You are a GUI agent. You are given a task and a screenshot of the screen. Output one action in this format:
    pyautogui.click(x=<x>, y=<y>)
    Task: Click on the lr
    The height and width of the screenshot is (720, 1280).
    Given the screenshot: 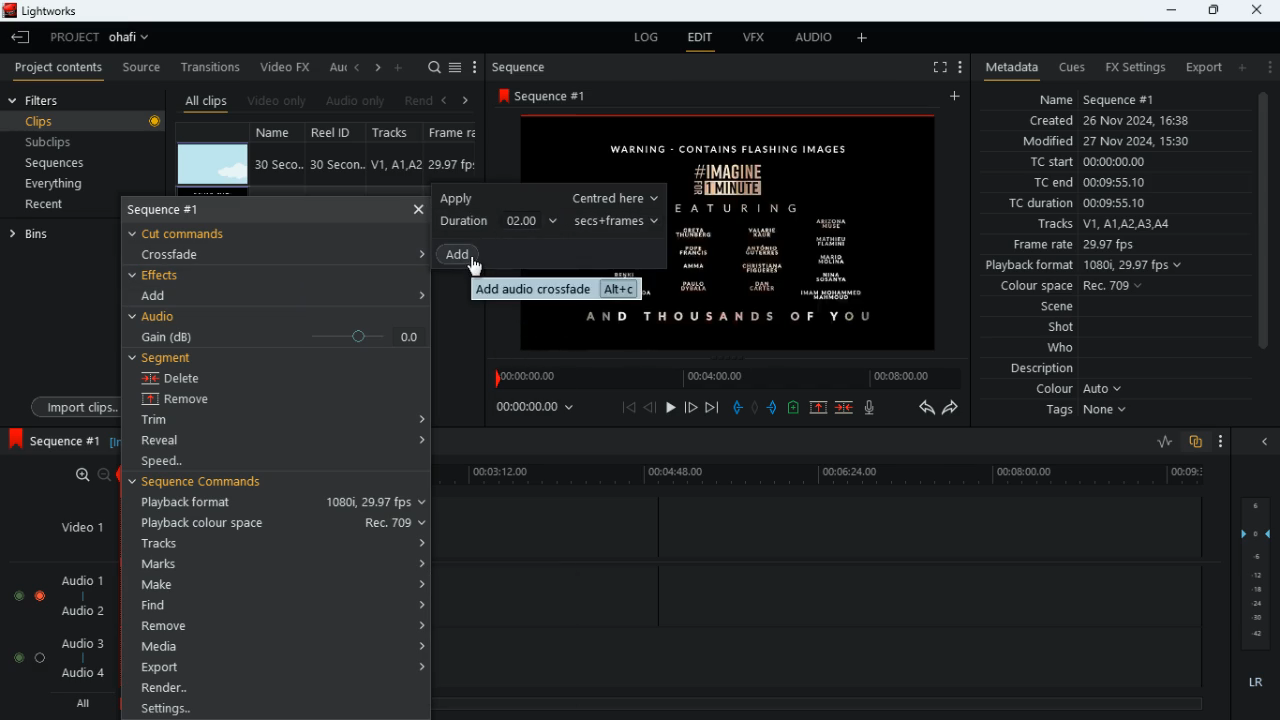 What is the action you would take?
    pyautogui.click(x=1258, y=685)
    